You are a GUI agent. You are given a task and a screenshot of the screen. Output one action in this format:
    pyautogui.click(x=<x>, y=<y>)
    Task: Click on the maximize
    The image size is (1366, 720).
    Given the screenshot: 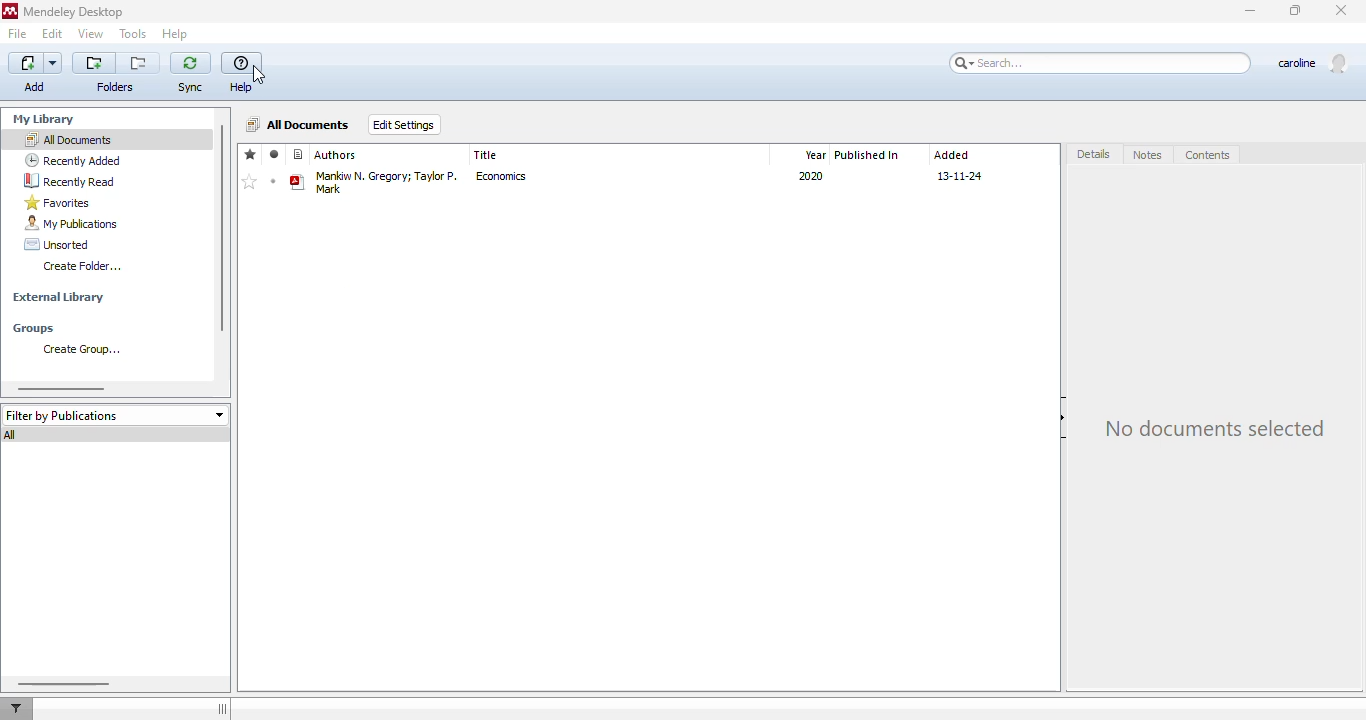 What is the action you would take?
    pyautogui.click(x=1296, y=11)
    